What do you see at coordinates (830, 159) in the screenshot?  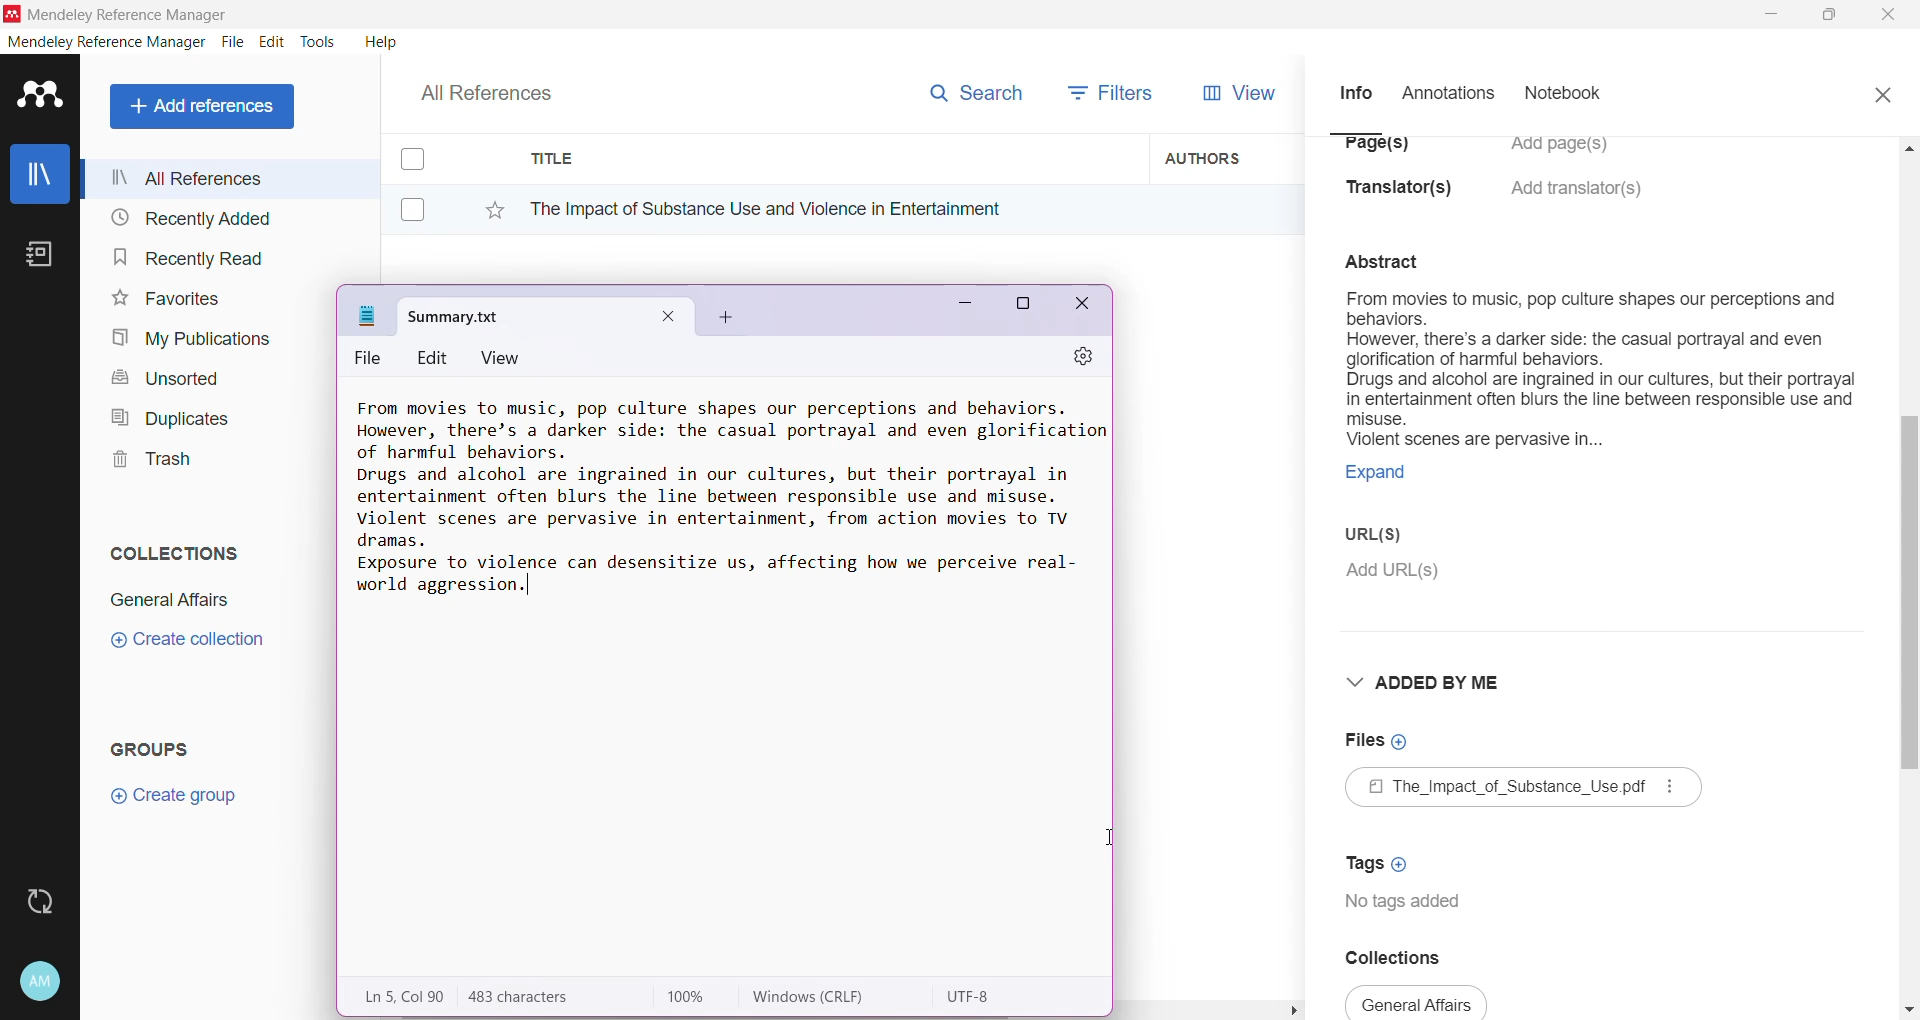 I see `Title` at bounding box center [830, 159].